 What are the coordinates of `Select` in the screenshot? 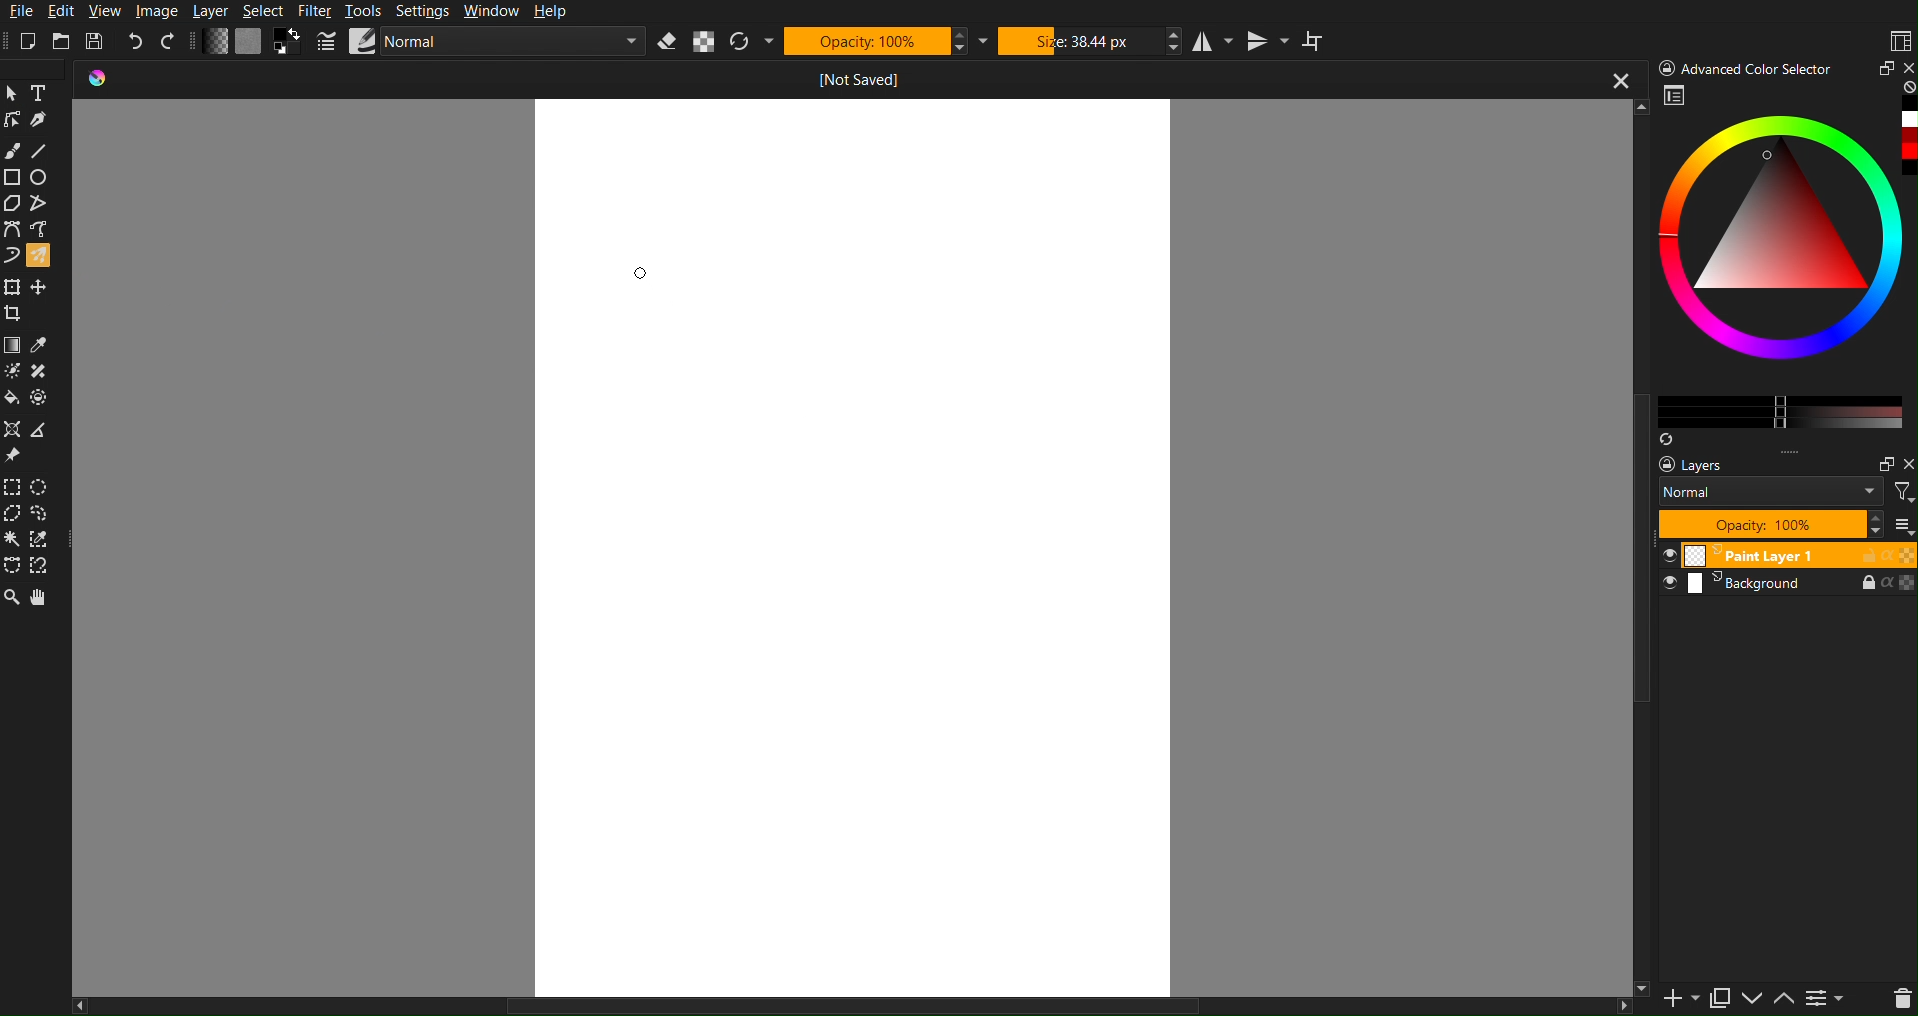 It's located at (269, 11).